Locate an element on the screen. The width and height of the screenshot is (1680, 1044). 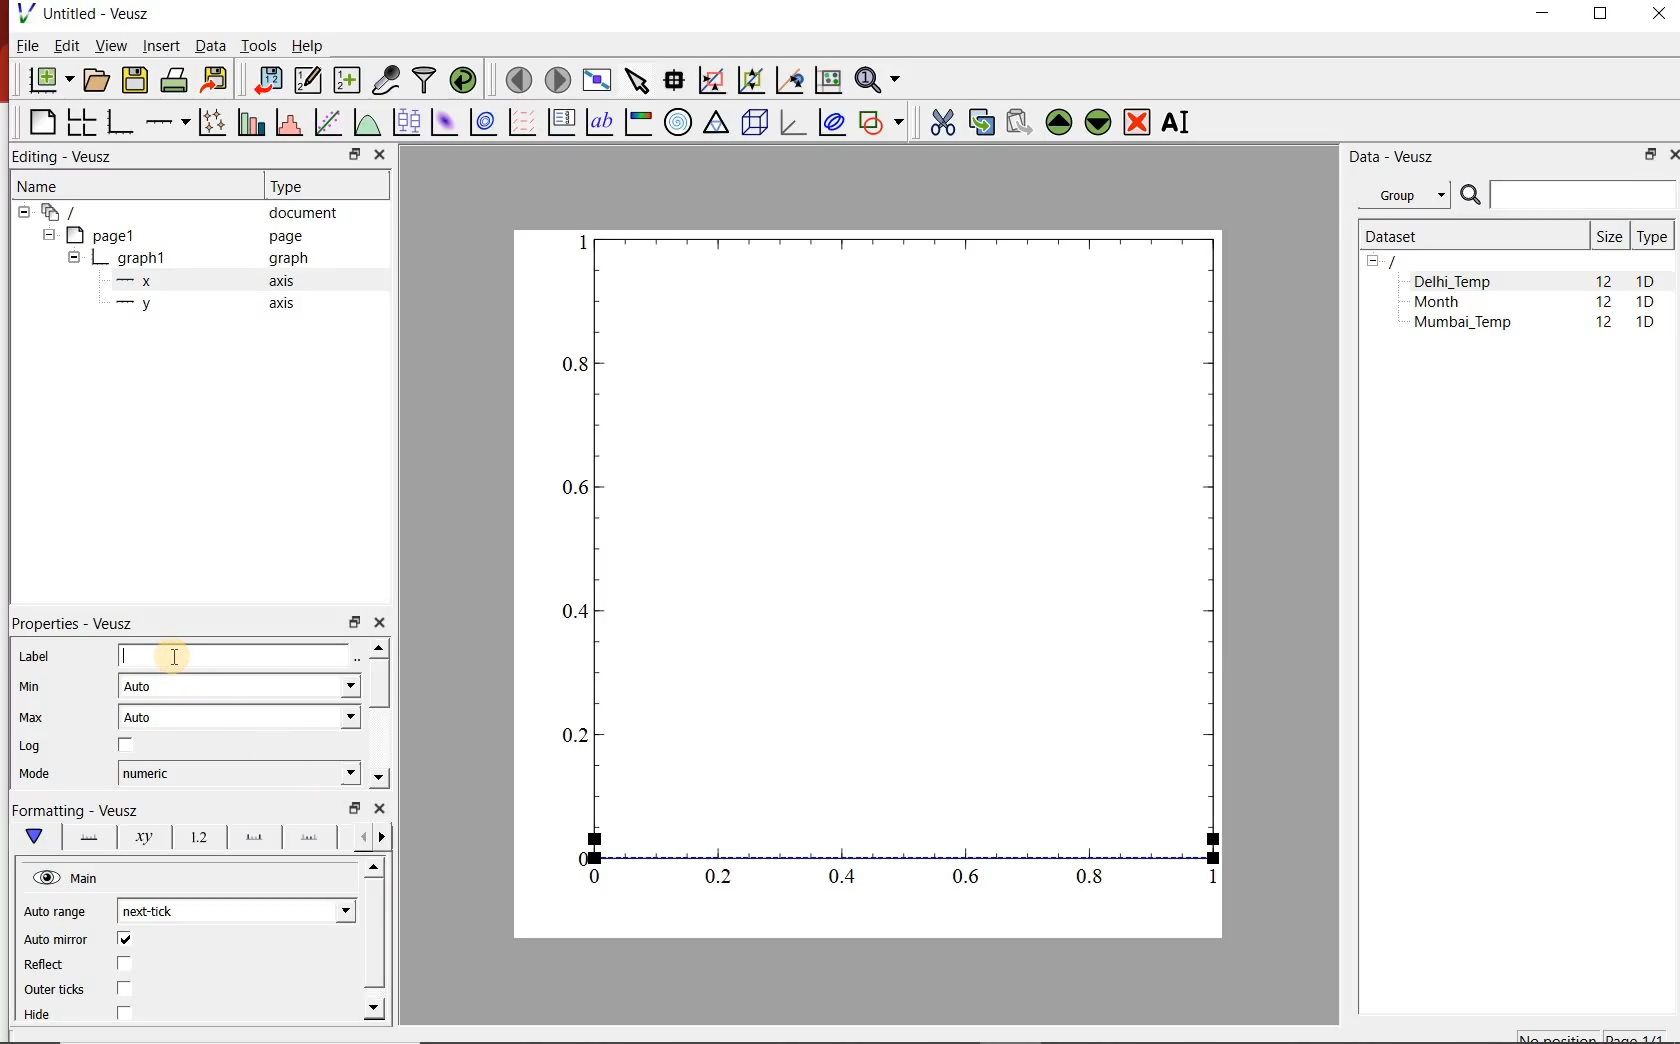
Auto is located at coordinates (239, 717).